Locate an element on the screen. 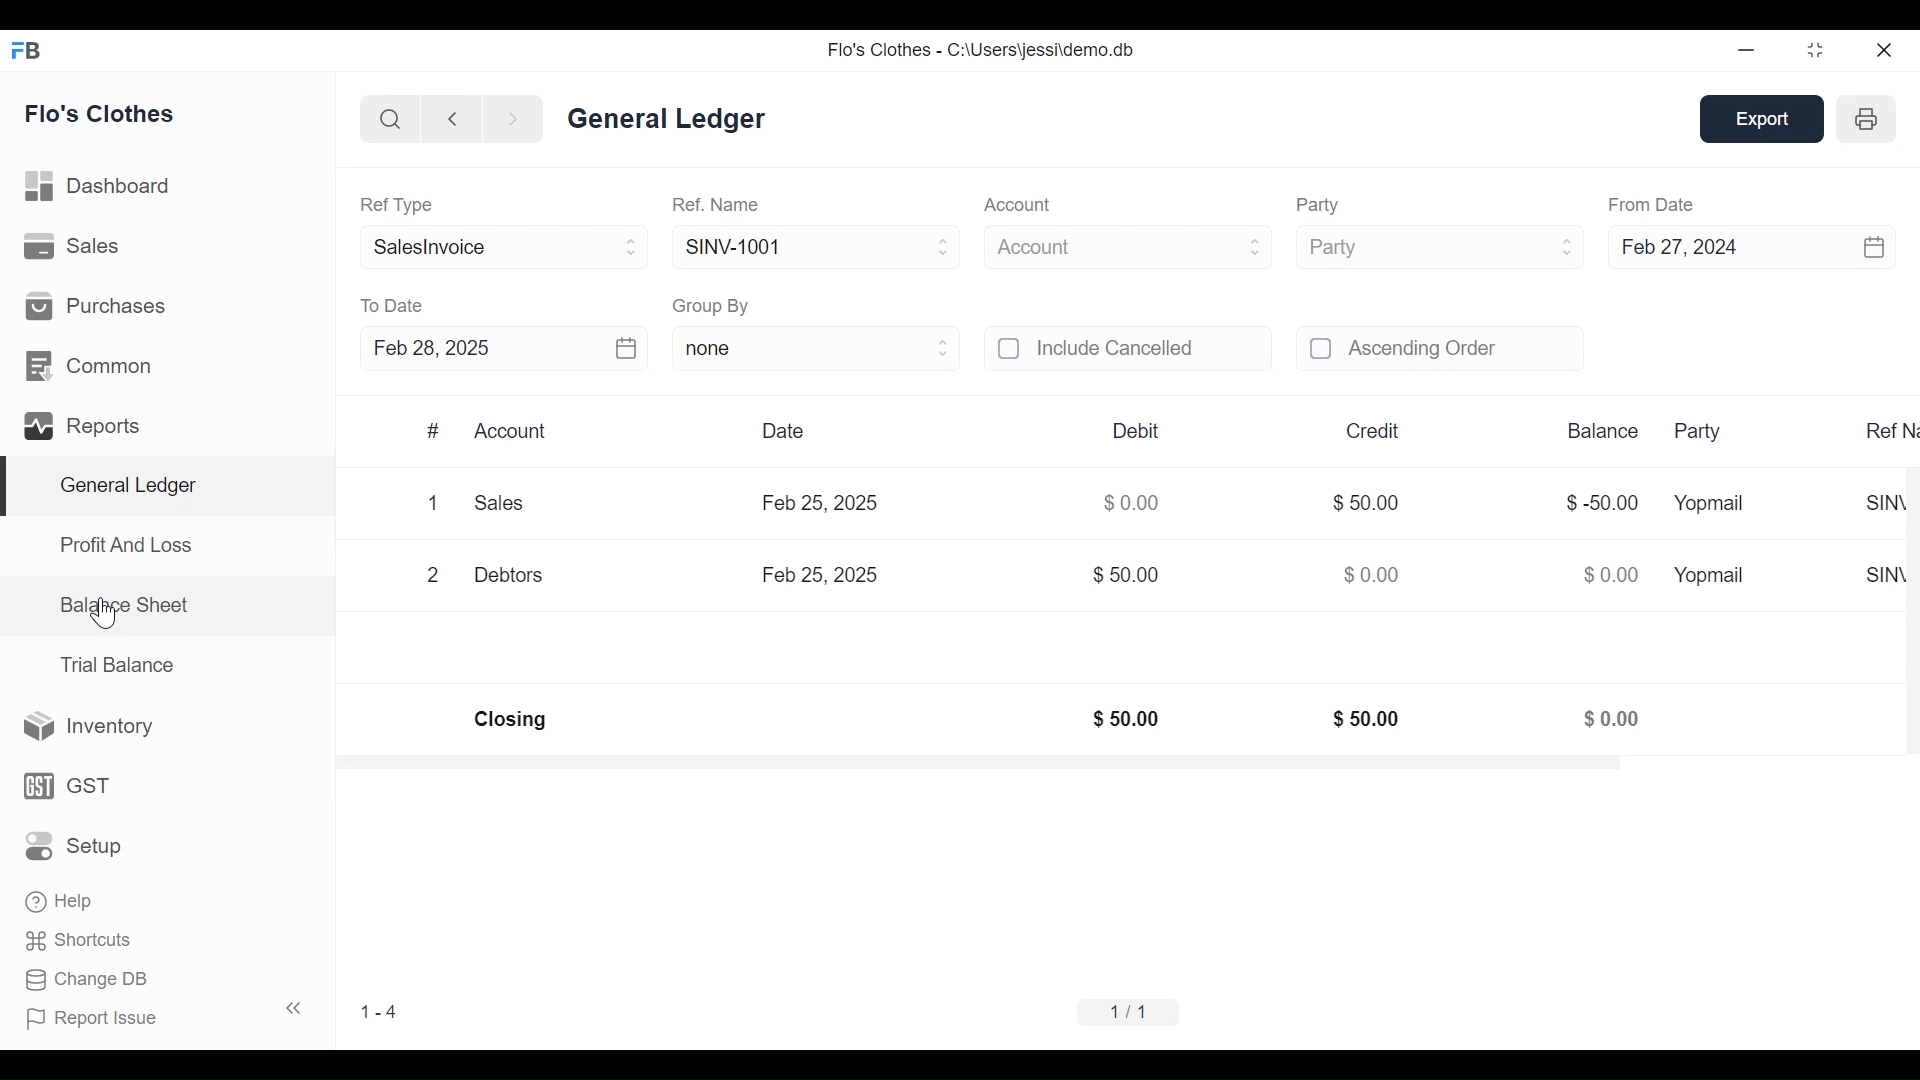 This screenshot has width=1920, height=1080. Ref Type is located at coordinates (398, 206).